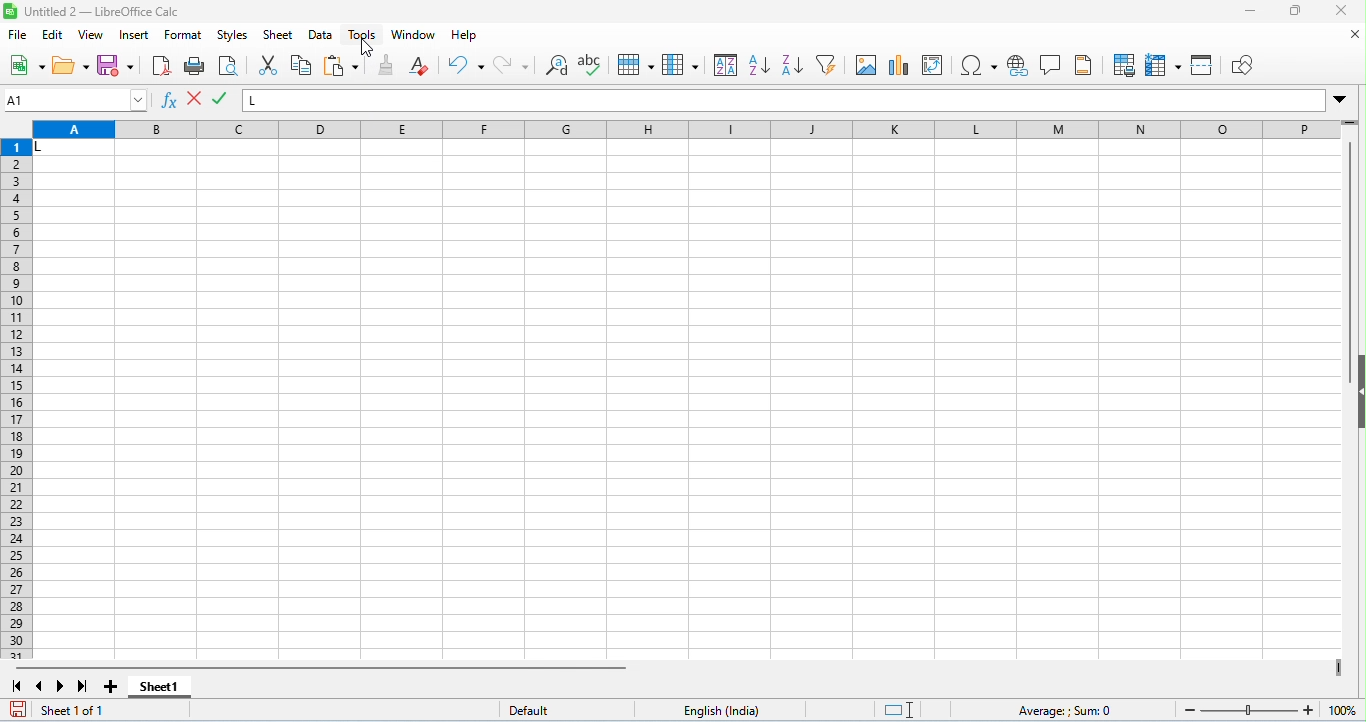 The width and height of the screenshot is (1366, 722). Describe the element at coordinates (323, 36) in the screenshot. I see `data` at that location.